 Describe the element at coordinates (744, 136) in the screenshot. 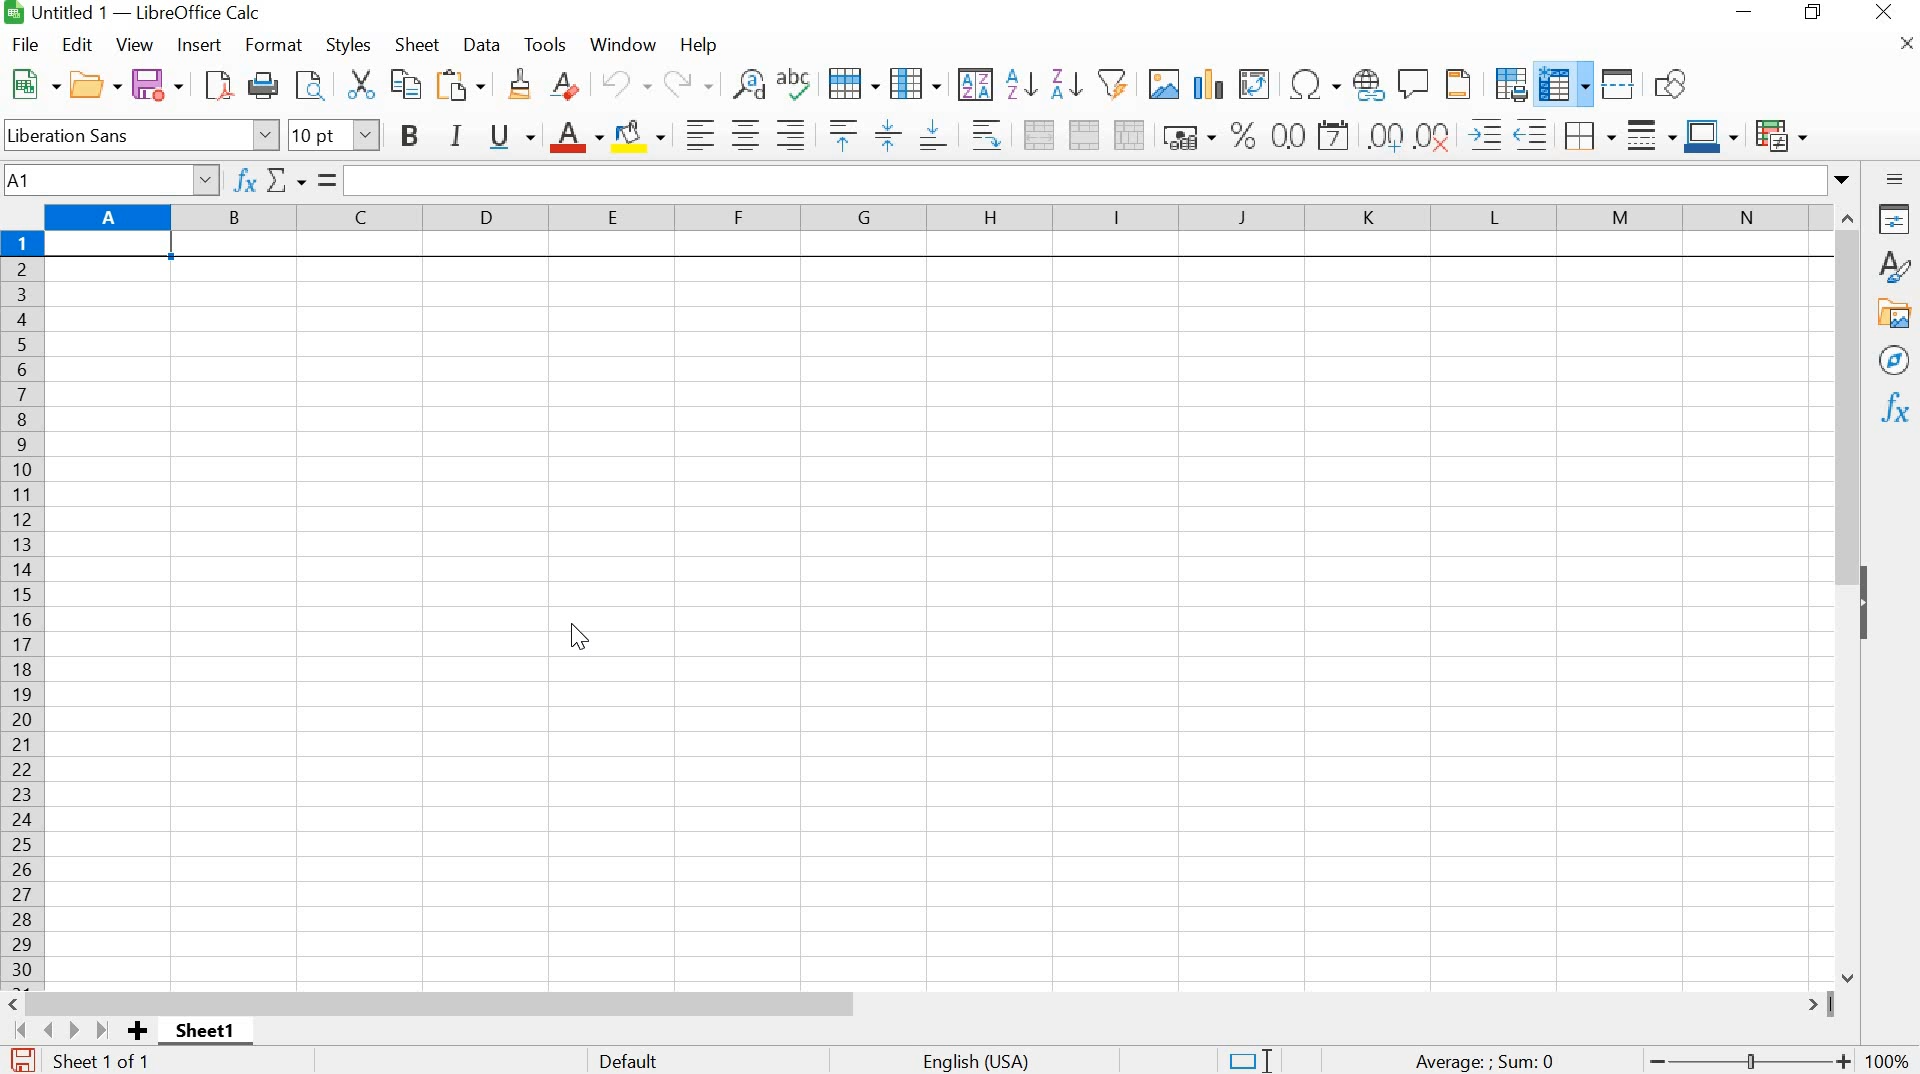

I see `ALIGN CENTER` at that location.